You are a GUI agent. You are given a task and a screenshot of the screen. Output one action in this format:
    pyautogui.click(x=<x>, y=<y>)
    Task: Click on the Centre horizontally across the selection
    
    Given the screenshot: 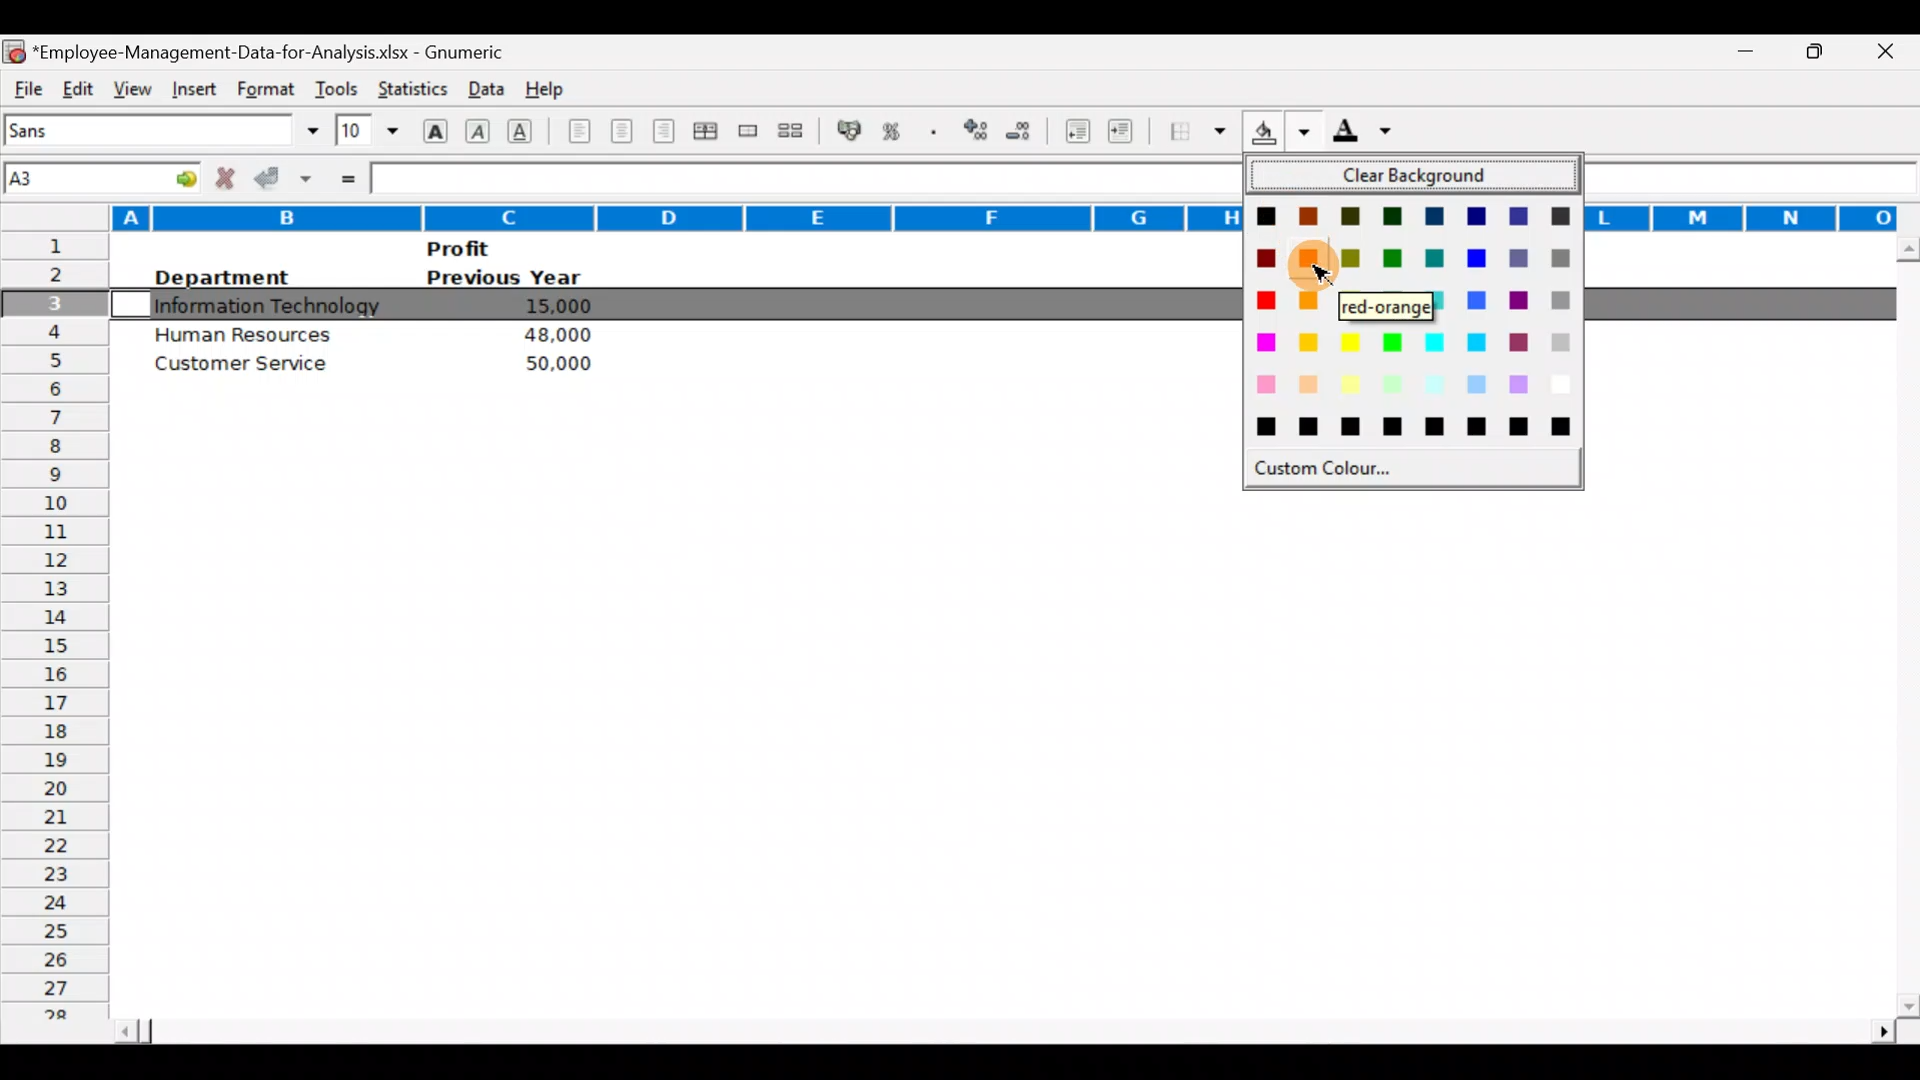 What is the action you would take?
    pyautogui.click(x=709, y=134)
    